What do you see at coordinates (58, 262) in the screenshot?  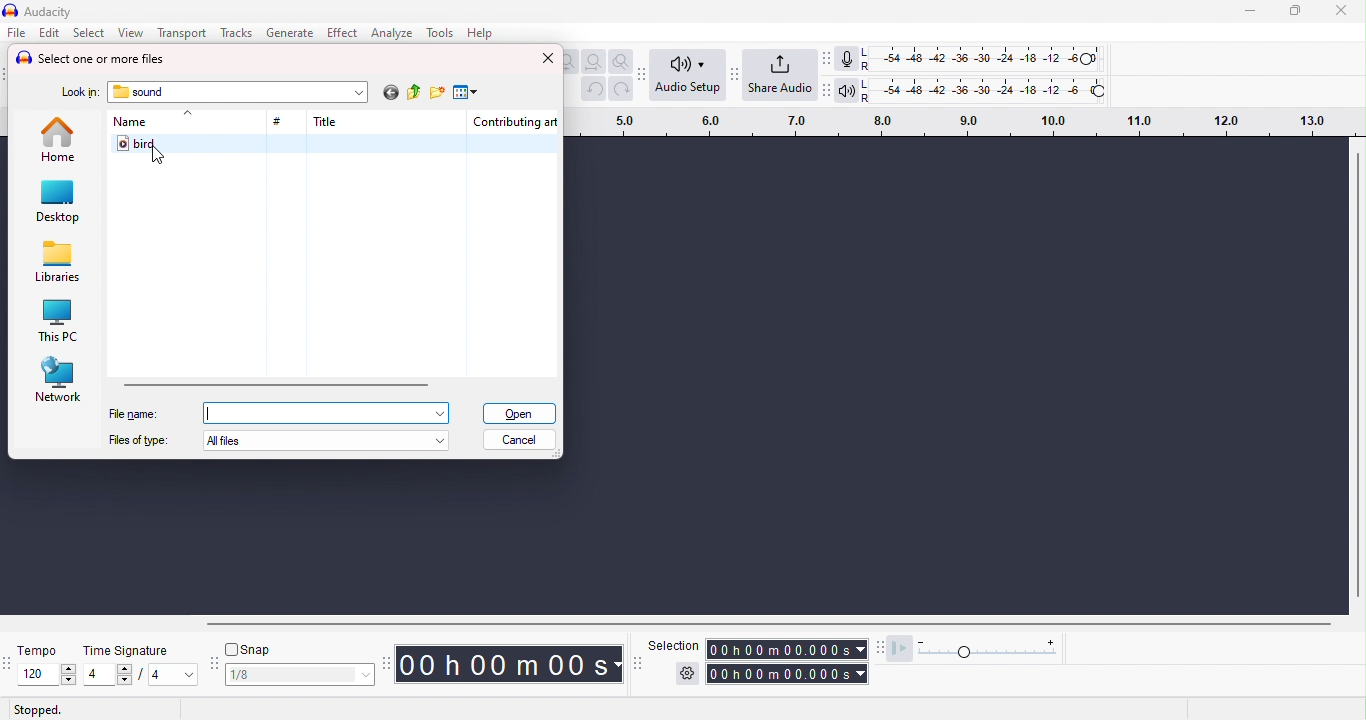 I see `libraries` at bounding box center [58, 262].